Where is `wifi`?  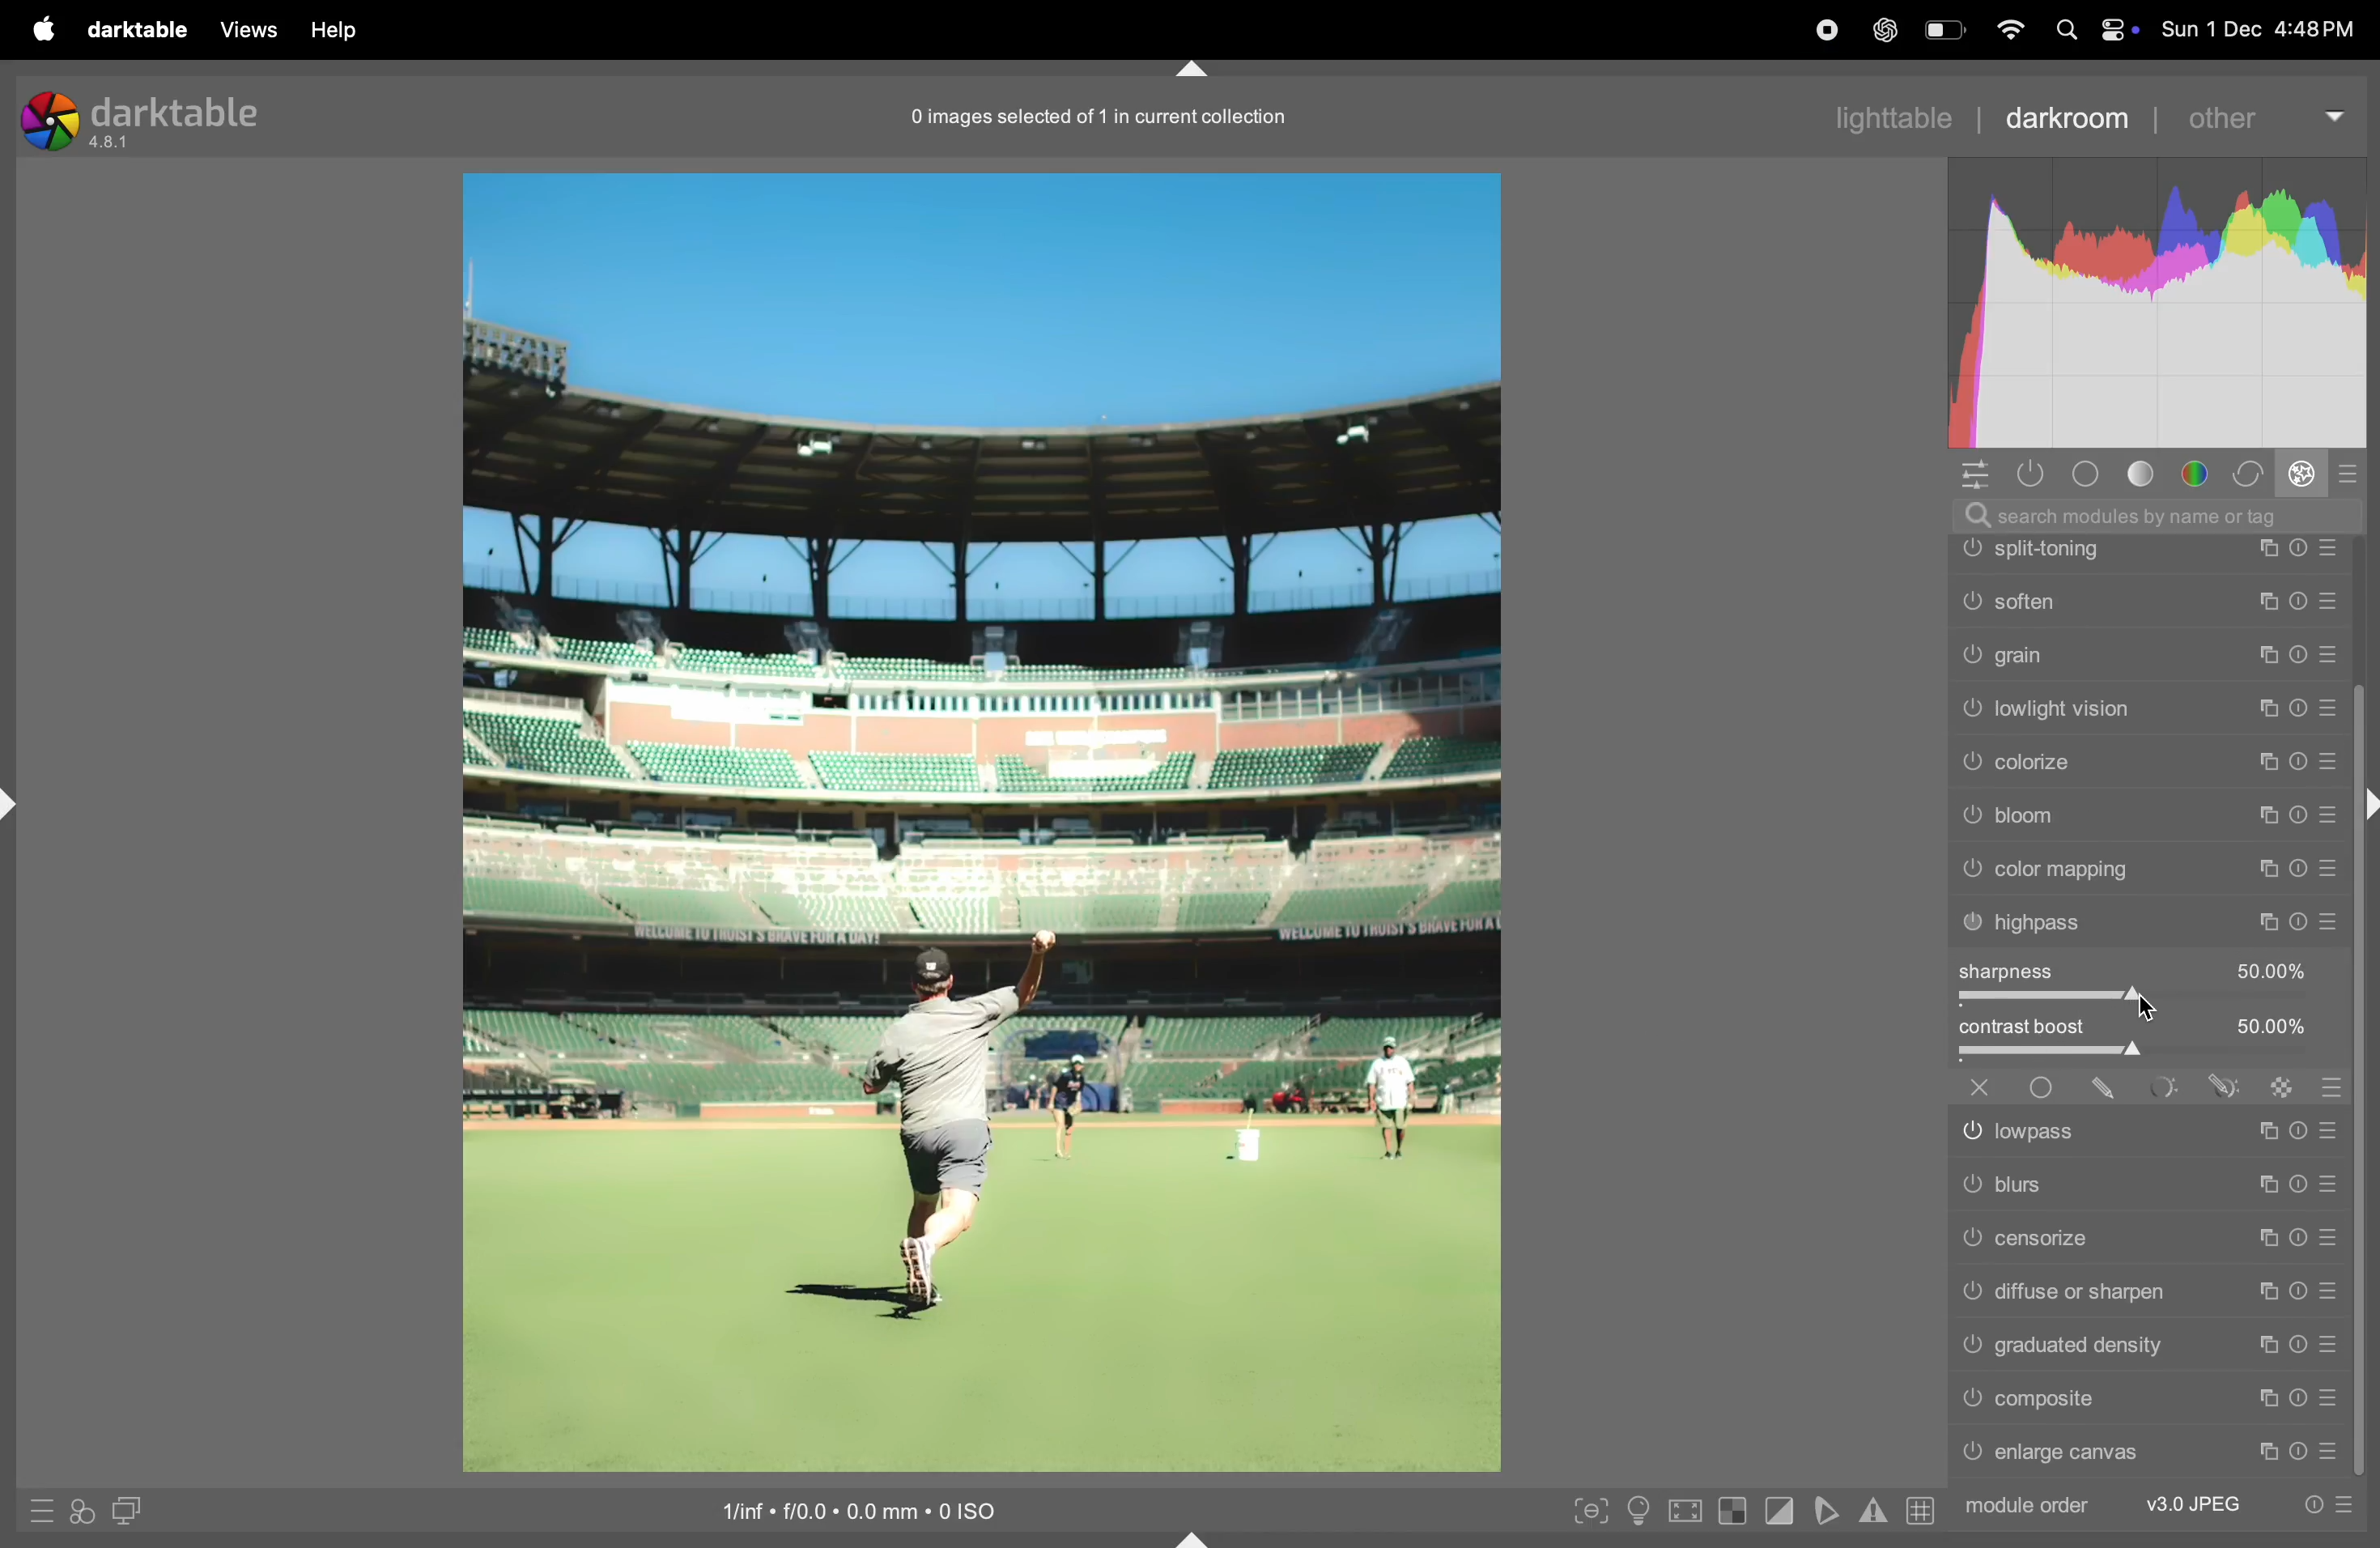
wifi is located at coordinates (2009, 31).